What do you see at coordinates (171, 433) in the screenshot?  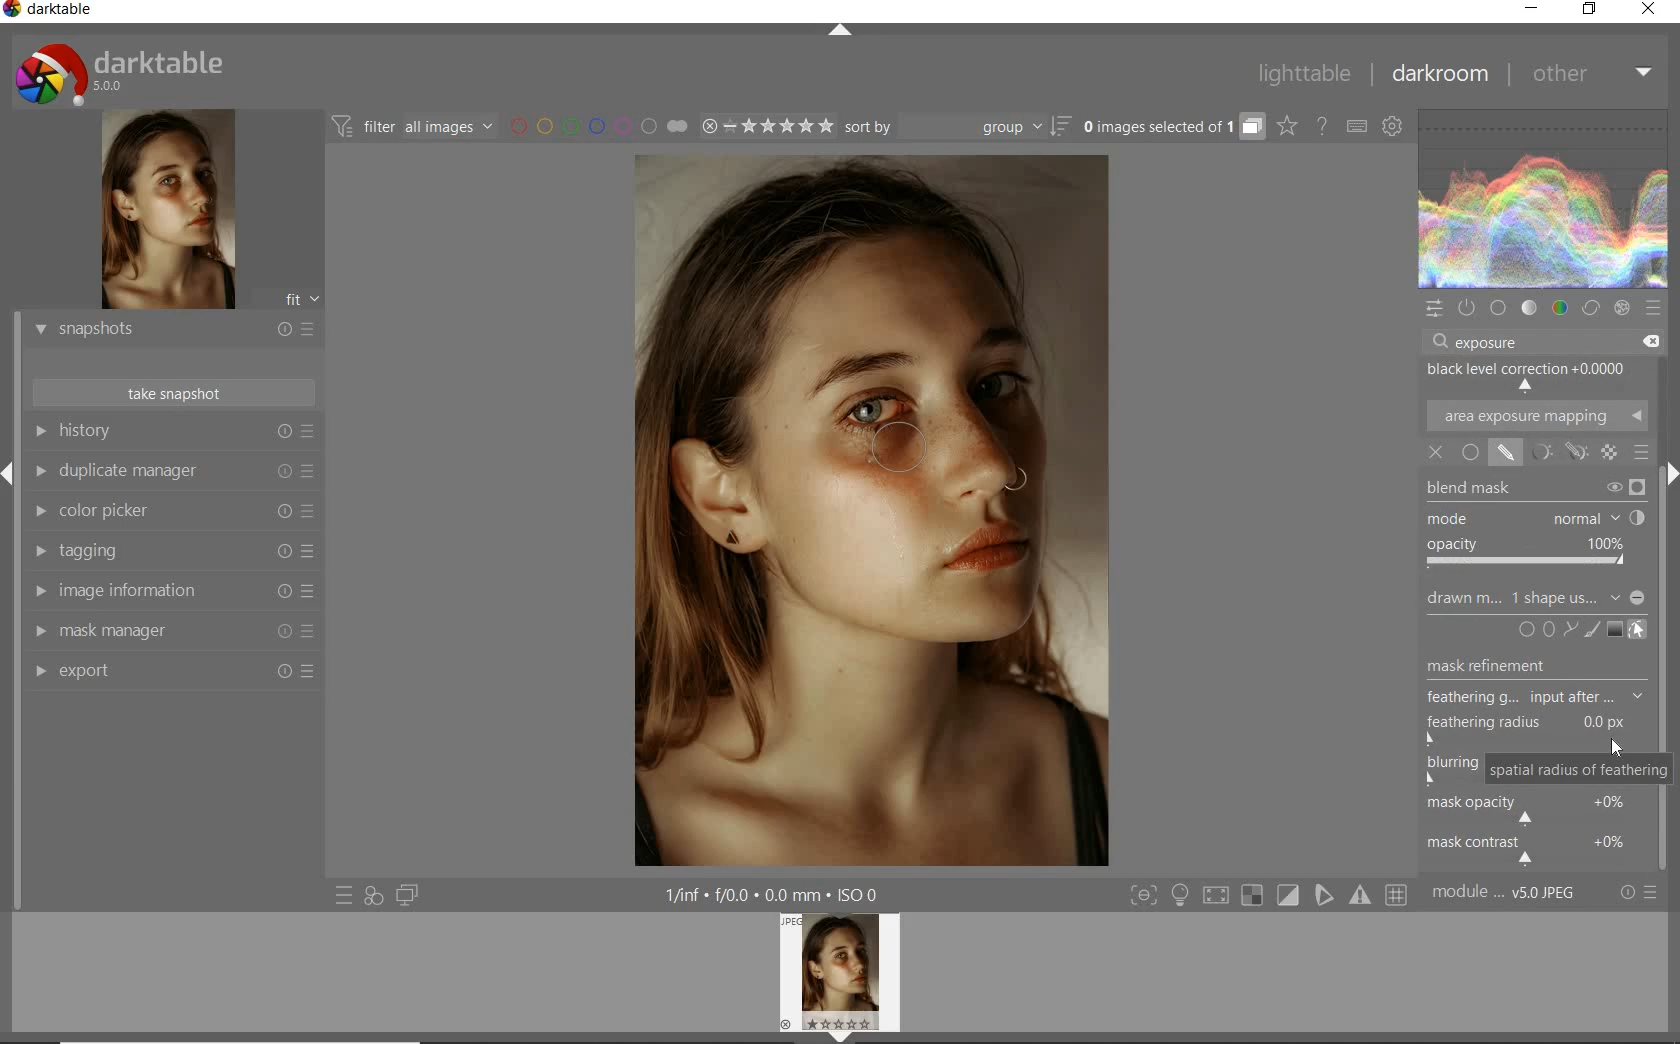 I see `history` at bounding box center [171, 433].